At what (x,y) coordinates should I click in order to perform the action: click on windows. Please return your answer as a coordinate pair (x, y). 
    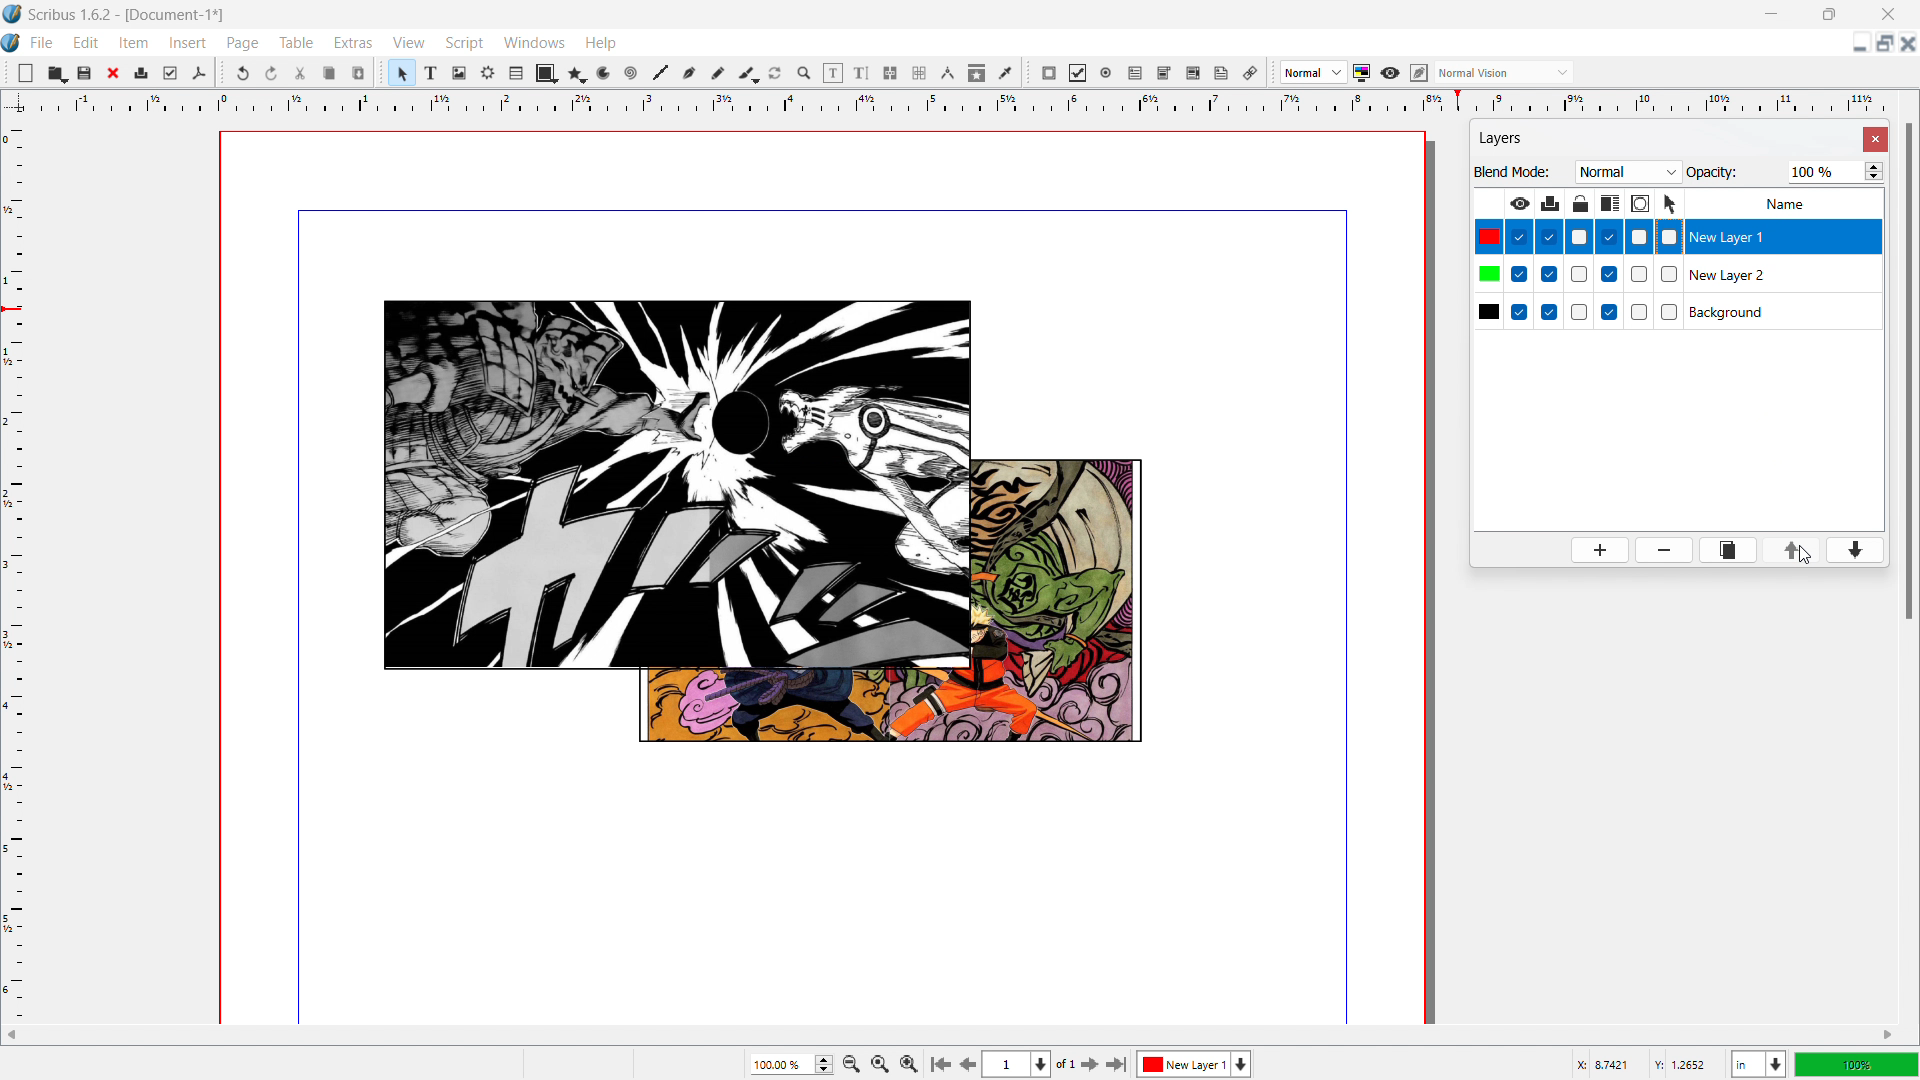
    Looking at the image, I should click on (532, 42).